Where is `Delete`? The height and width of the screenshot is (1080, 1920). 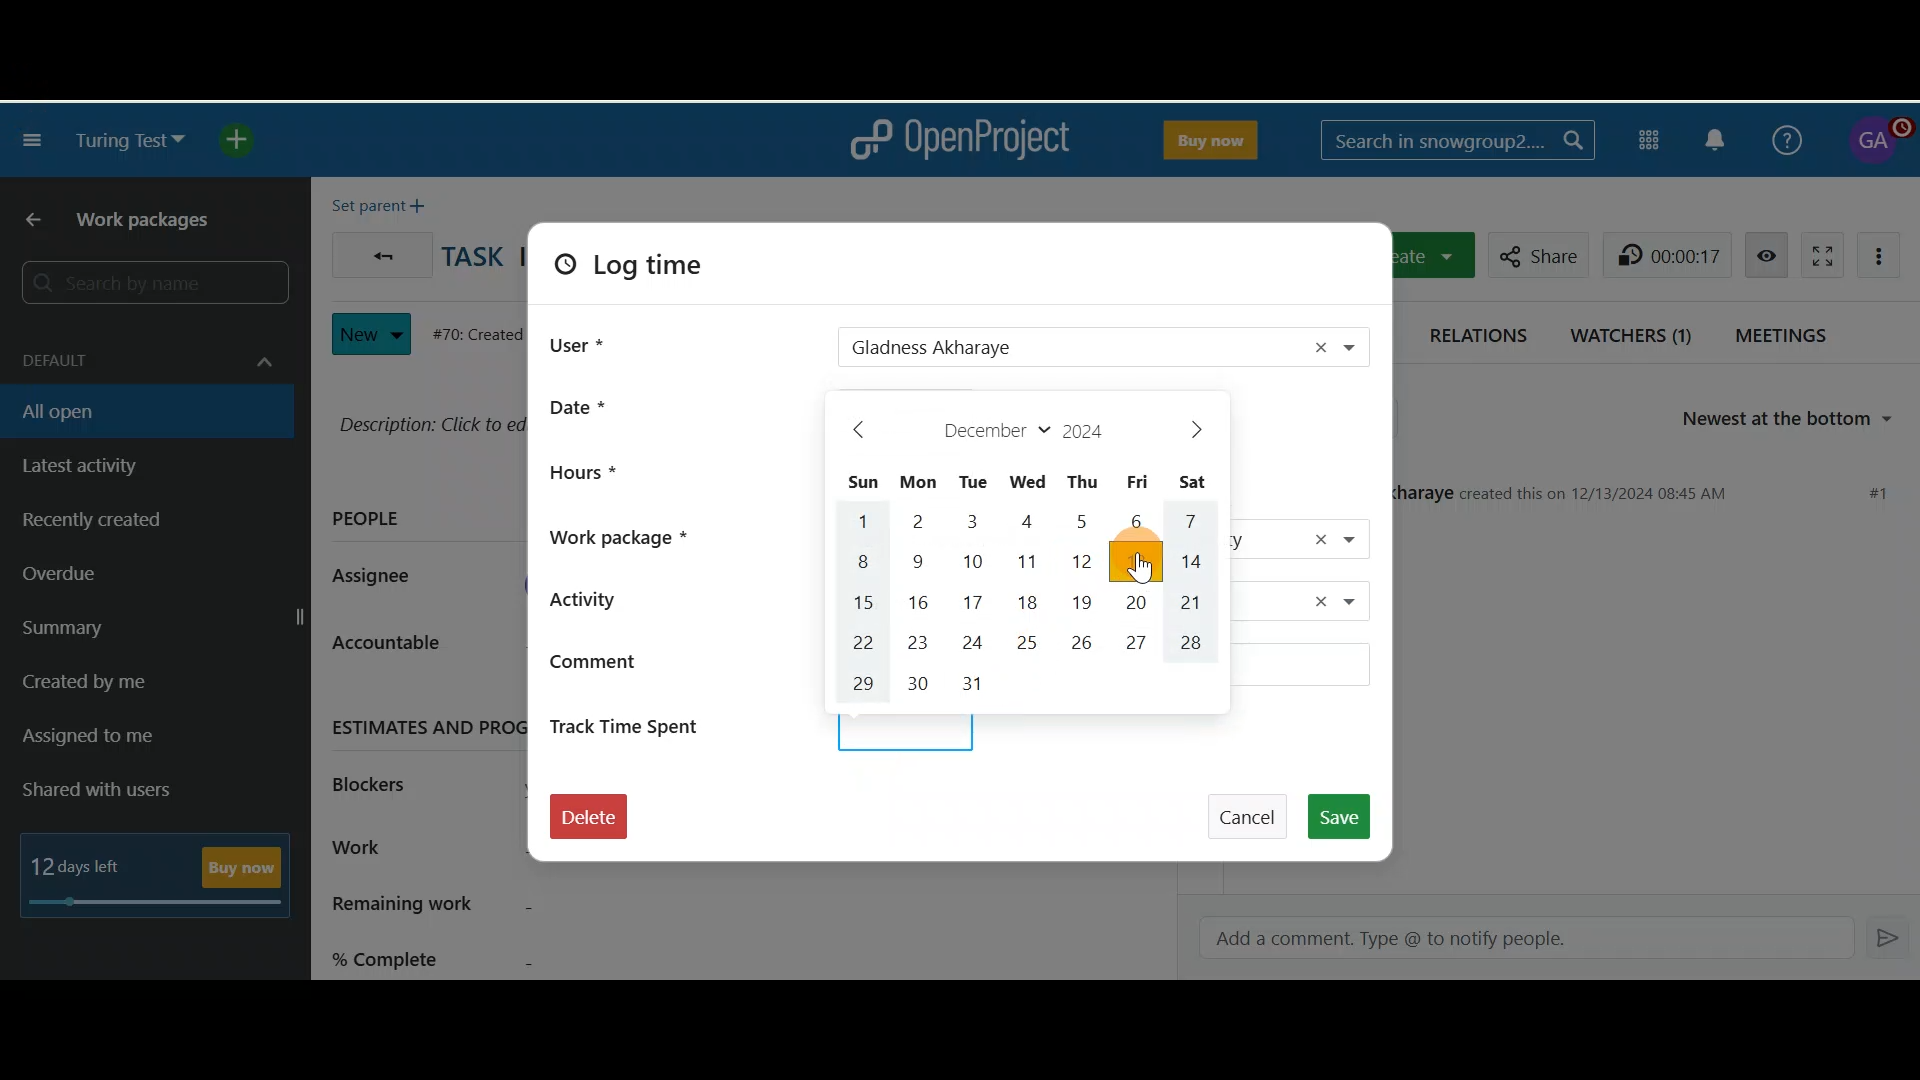 Delete is located at coordinates (588, 823).